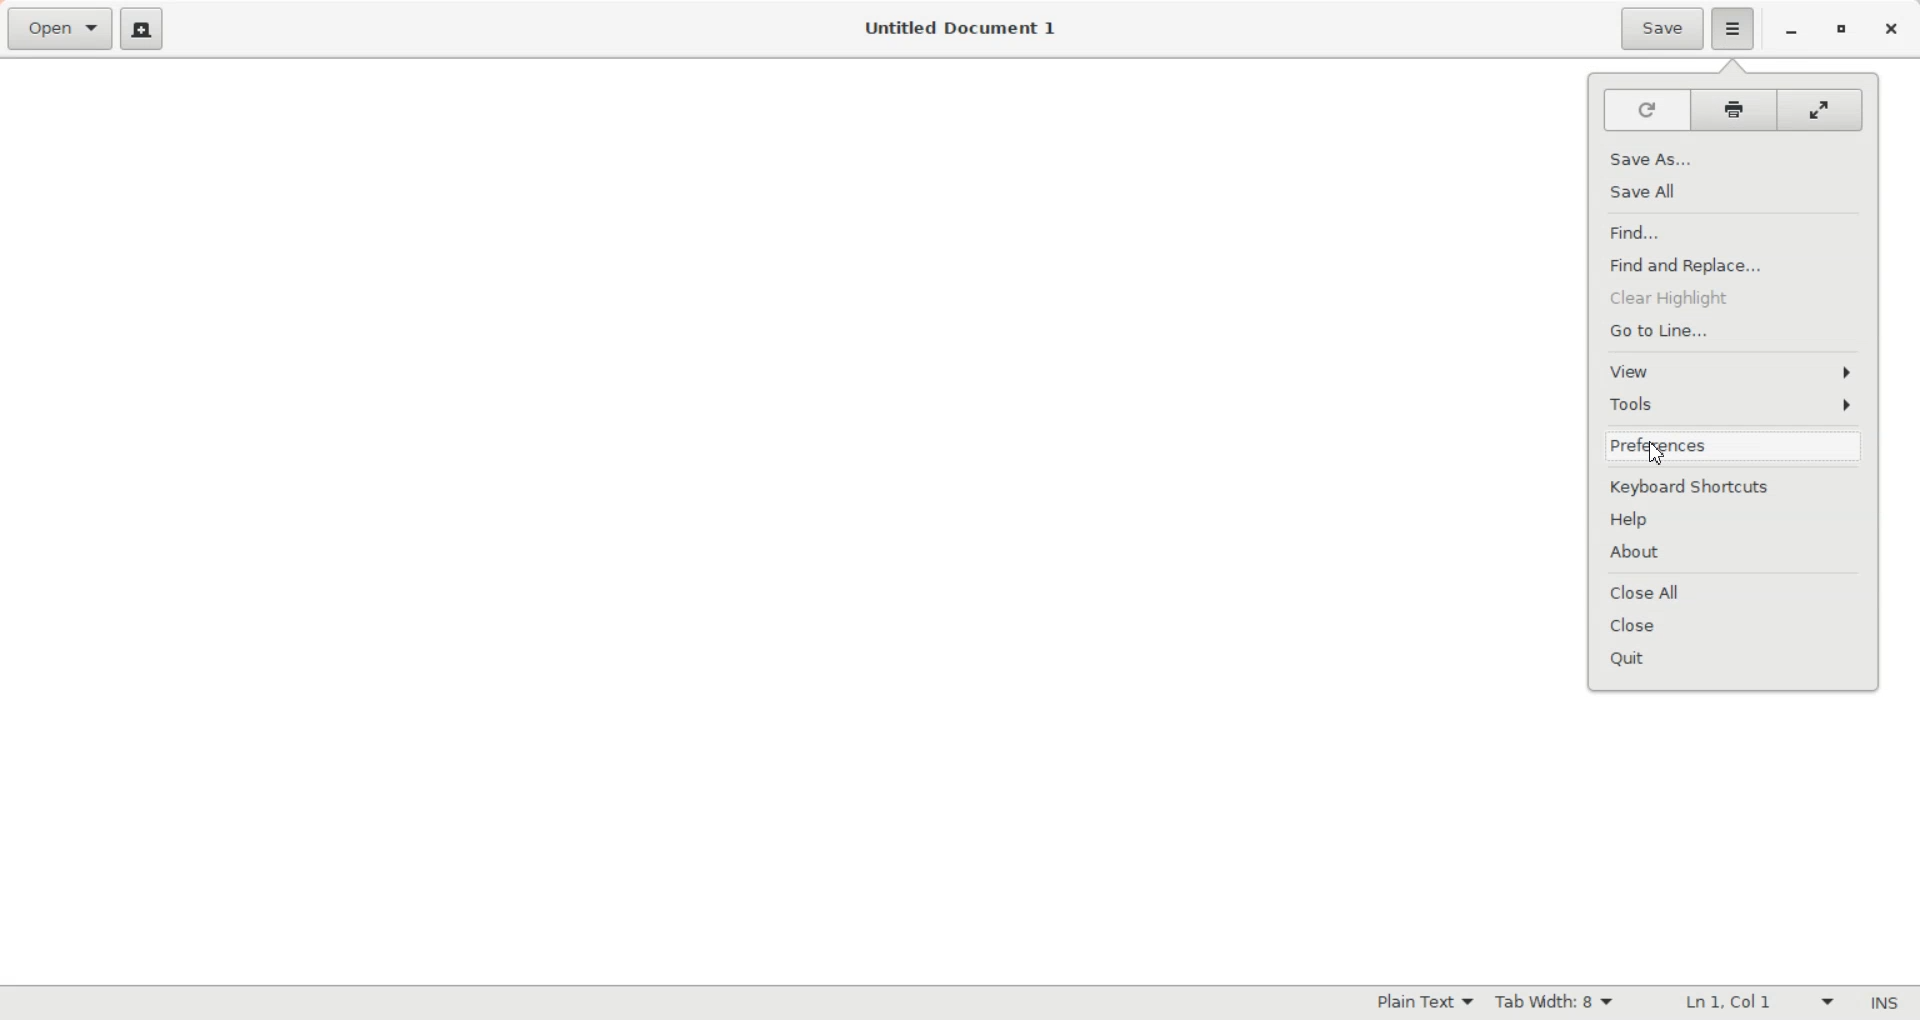 This screenshot has width=1920, height=1020. What do you see at coordinates (1735, 294) in the screenshot?
I see `Clear Highlight` at bounding box center [1735, 294].